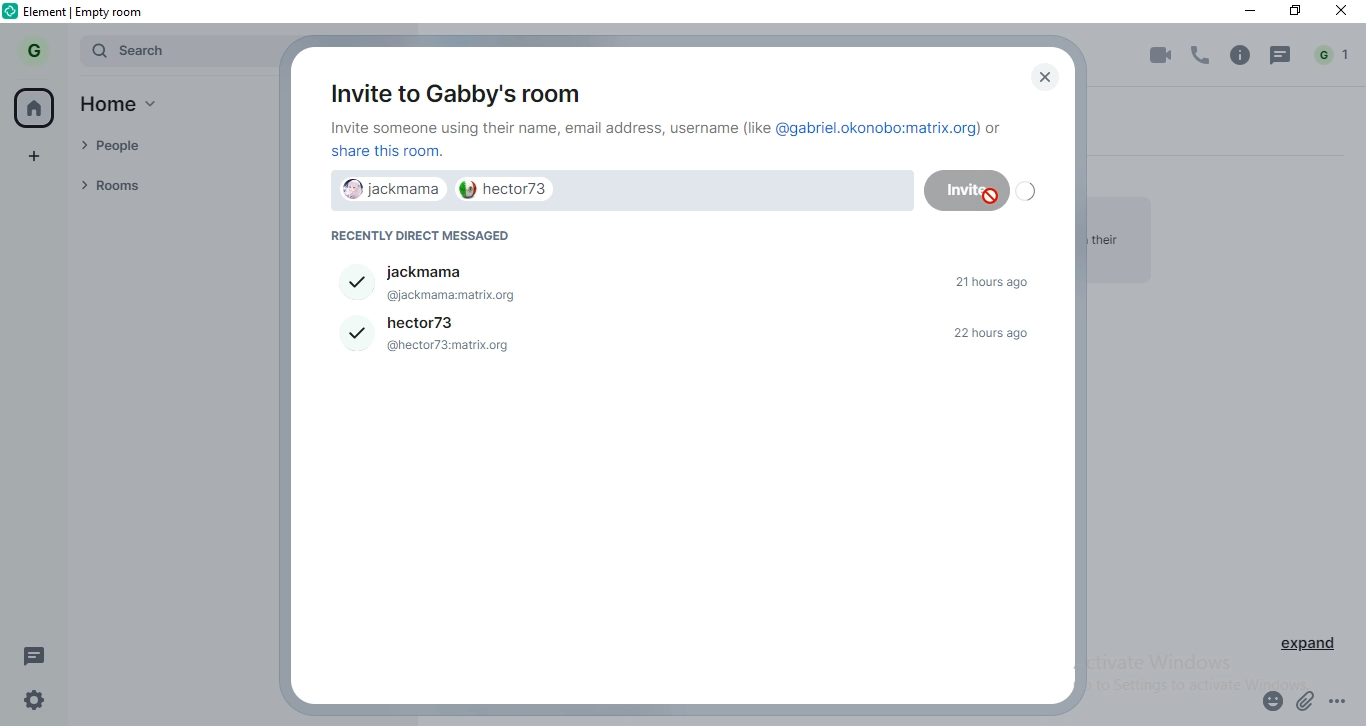 The height and width of the screenshot is (726, 1366). I want to click on rooms, so click(165, 185).